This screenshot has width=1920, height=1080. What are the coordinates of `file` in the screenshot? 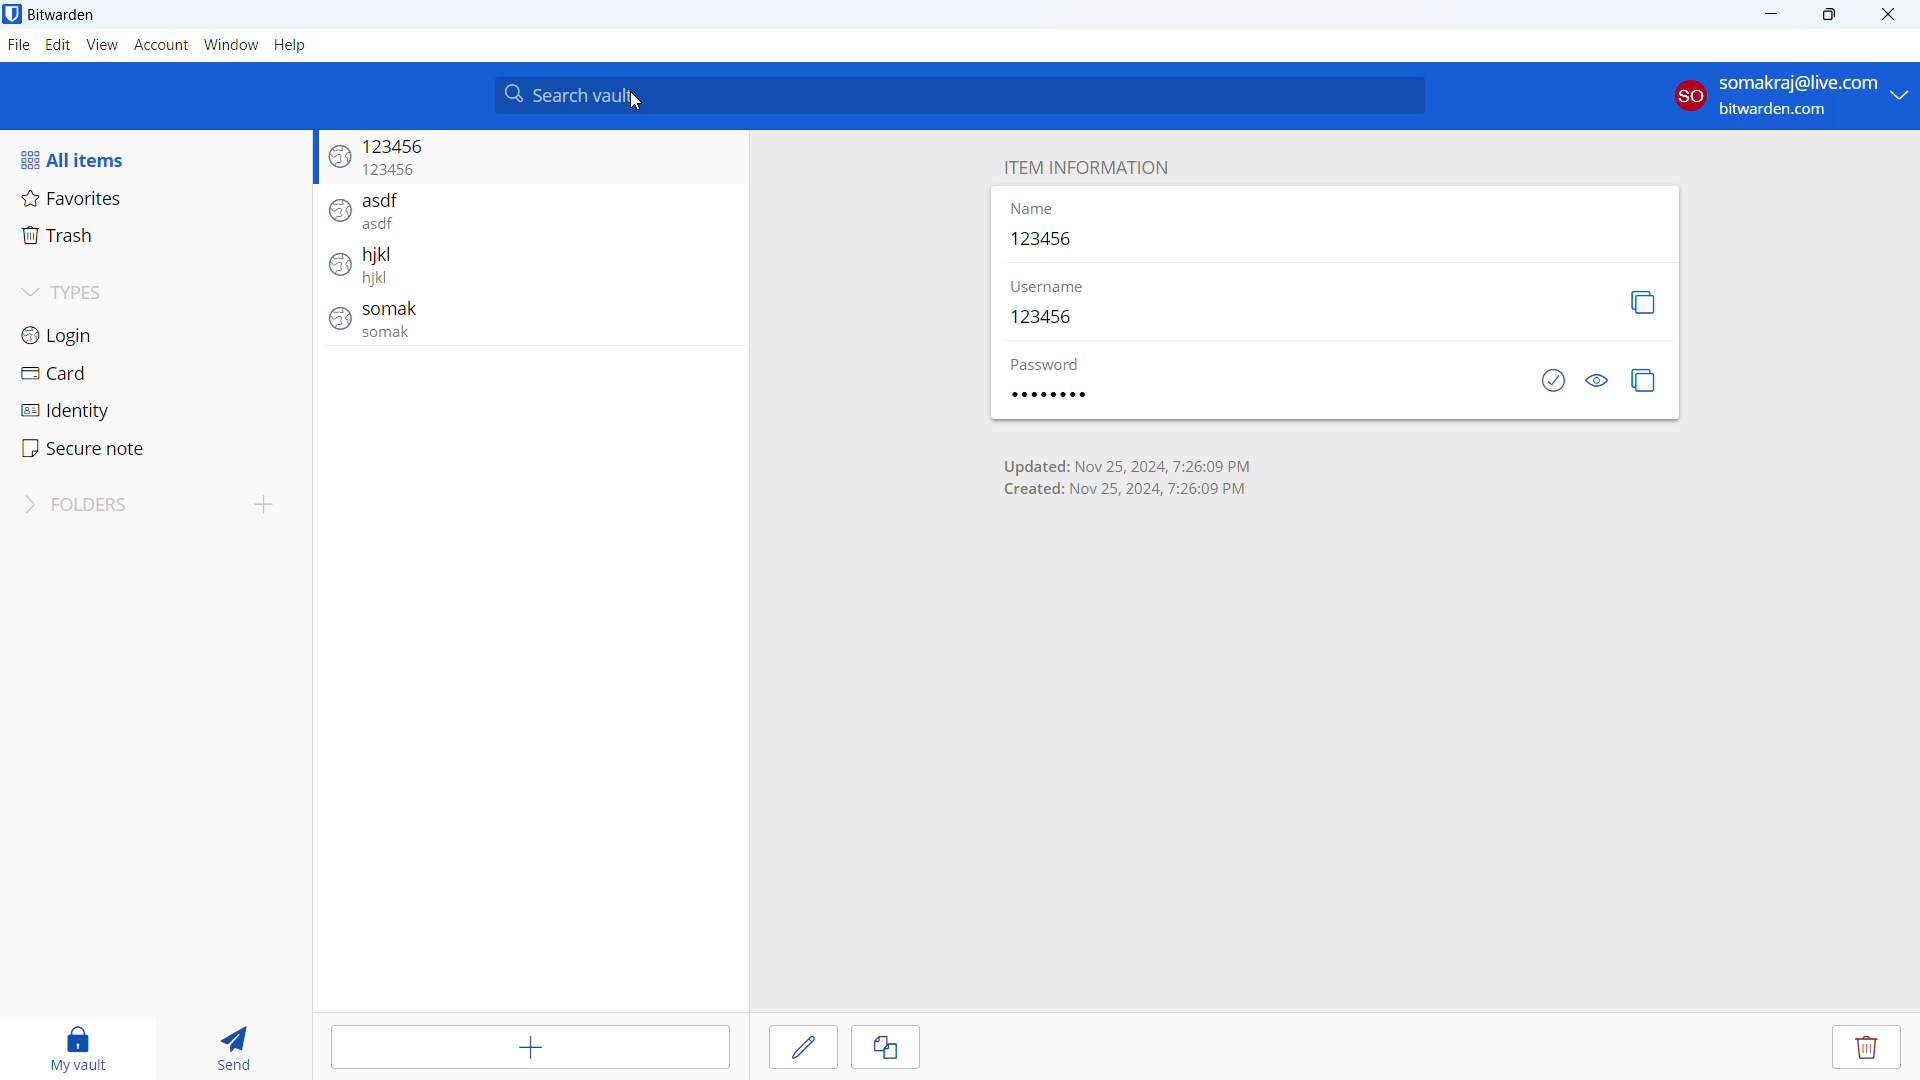 It's located at (18, 45).